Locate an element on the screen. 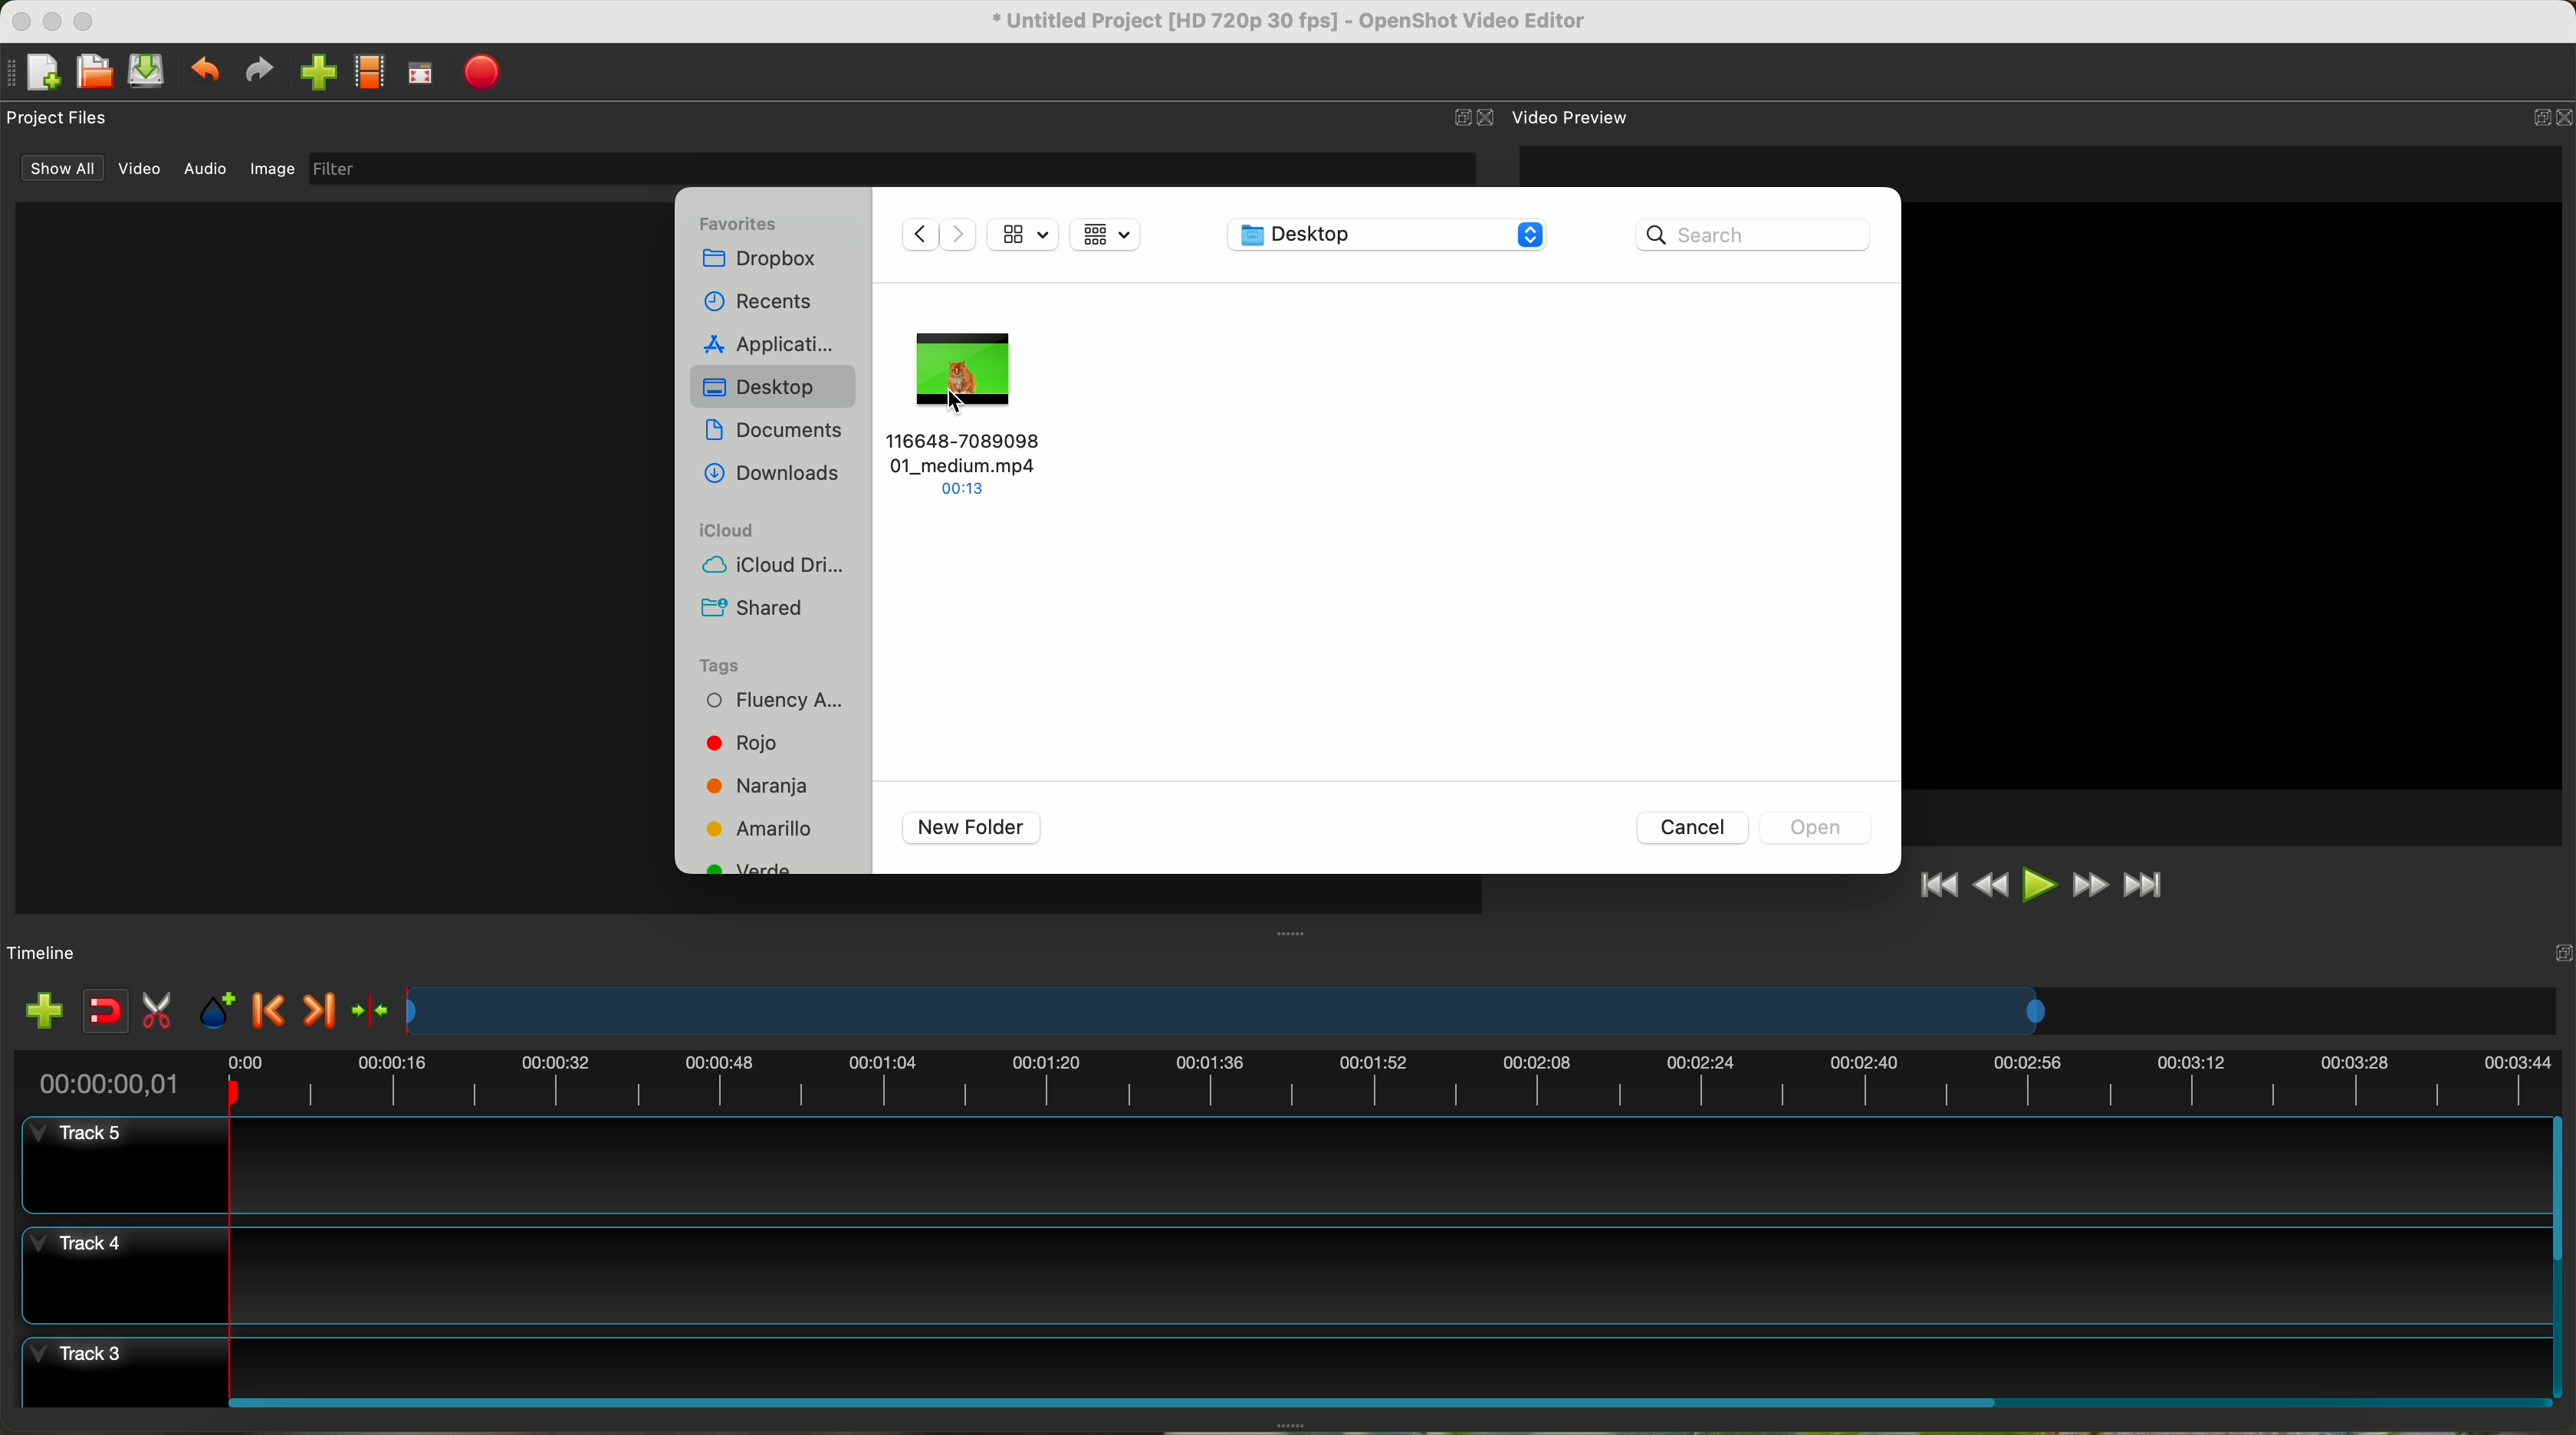 The height and width of the screenshot is (1435, 2576). applications is located at coordinates (774, 341).